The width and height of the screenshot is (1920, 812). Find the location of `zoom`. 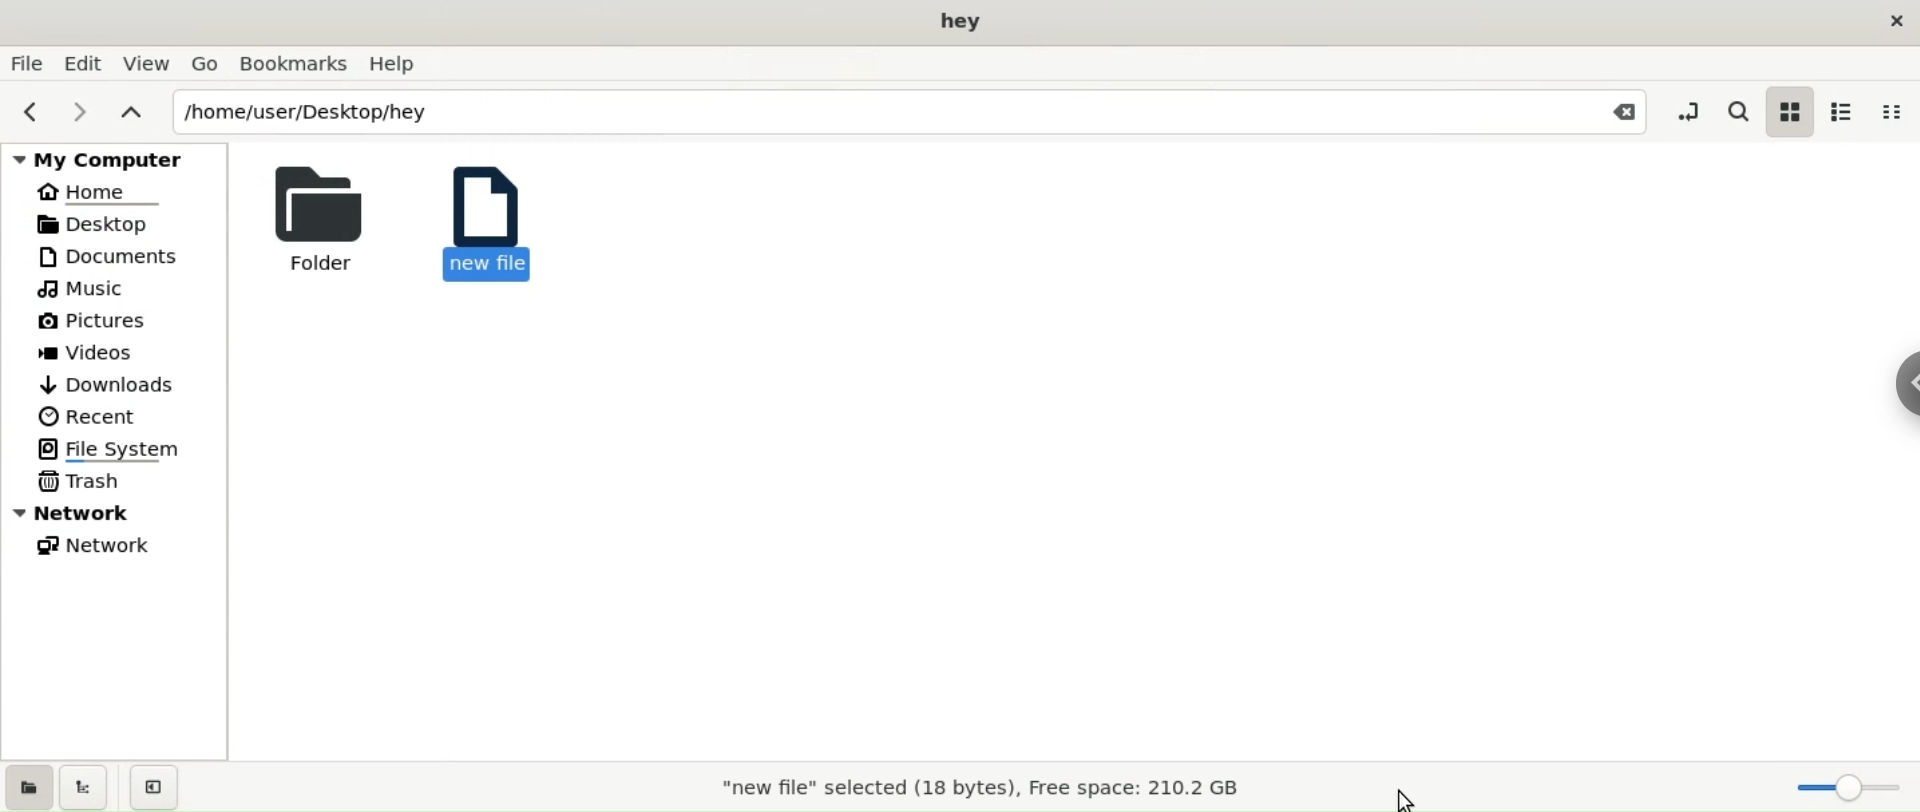

zoom is located at coordinates (1853, 786).